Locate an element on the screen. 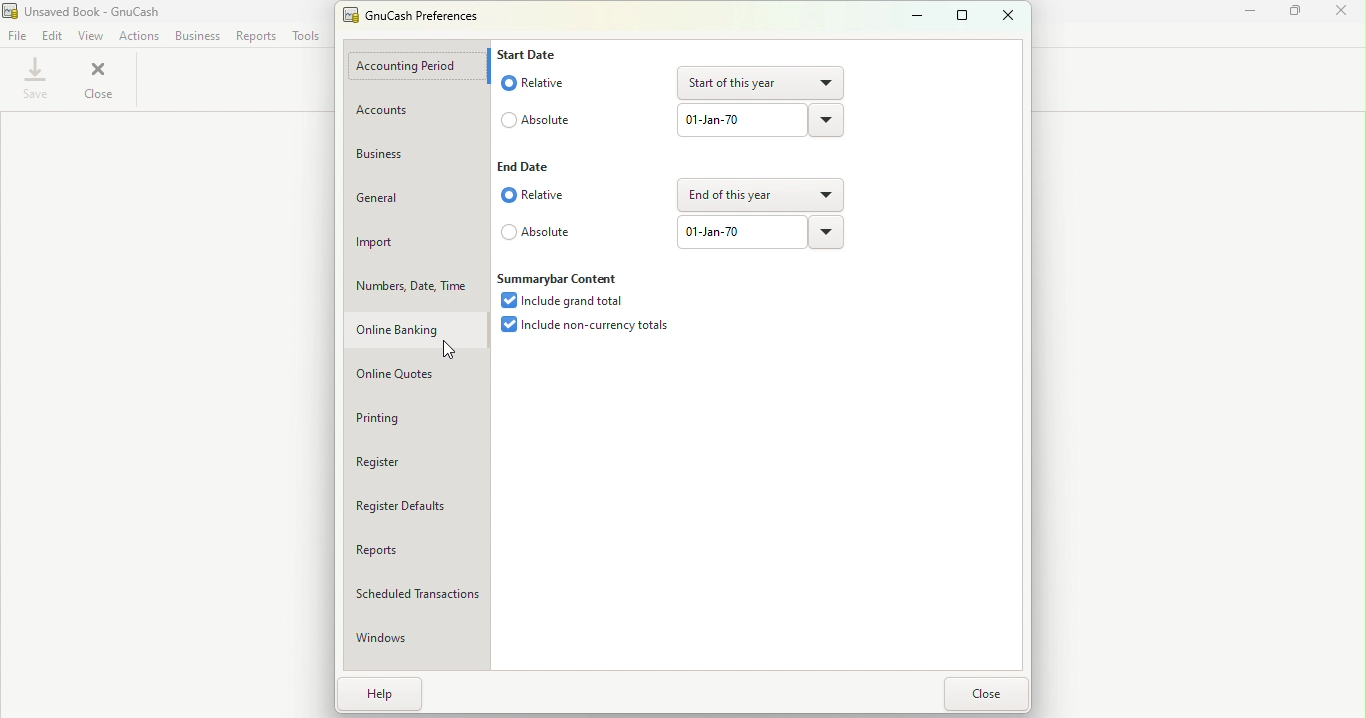 Image resolution: width=1366 pixels, height=718 pixels. Unsaved Book - GnuCash is located at coordinates (90, 11).